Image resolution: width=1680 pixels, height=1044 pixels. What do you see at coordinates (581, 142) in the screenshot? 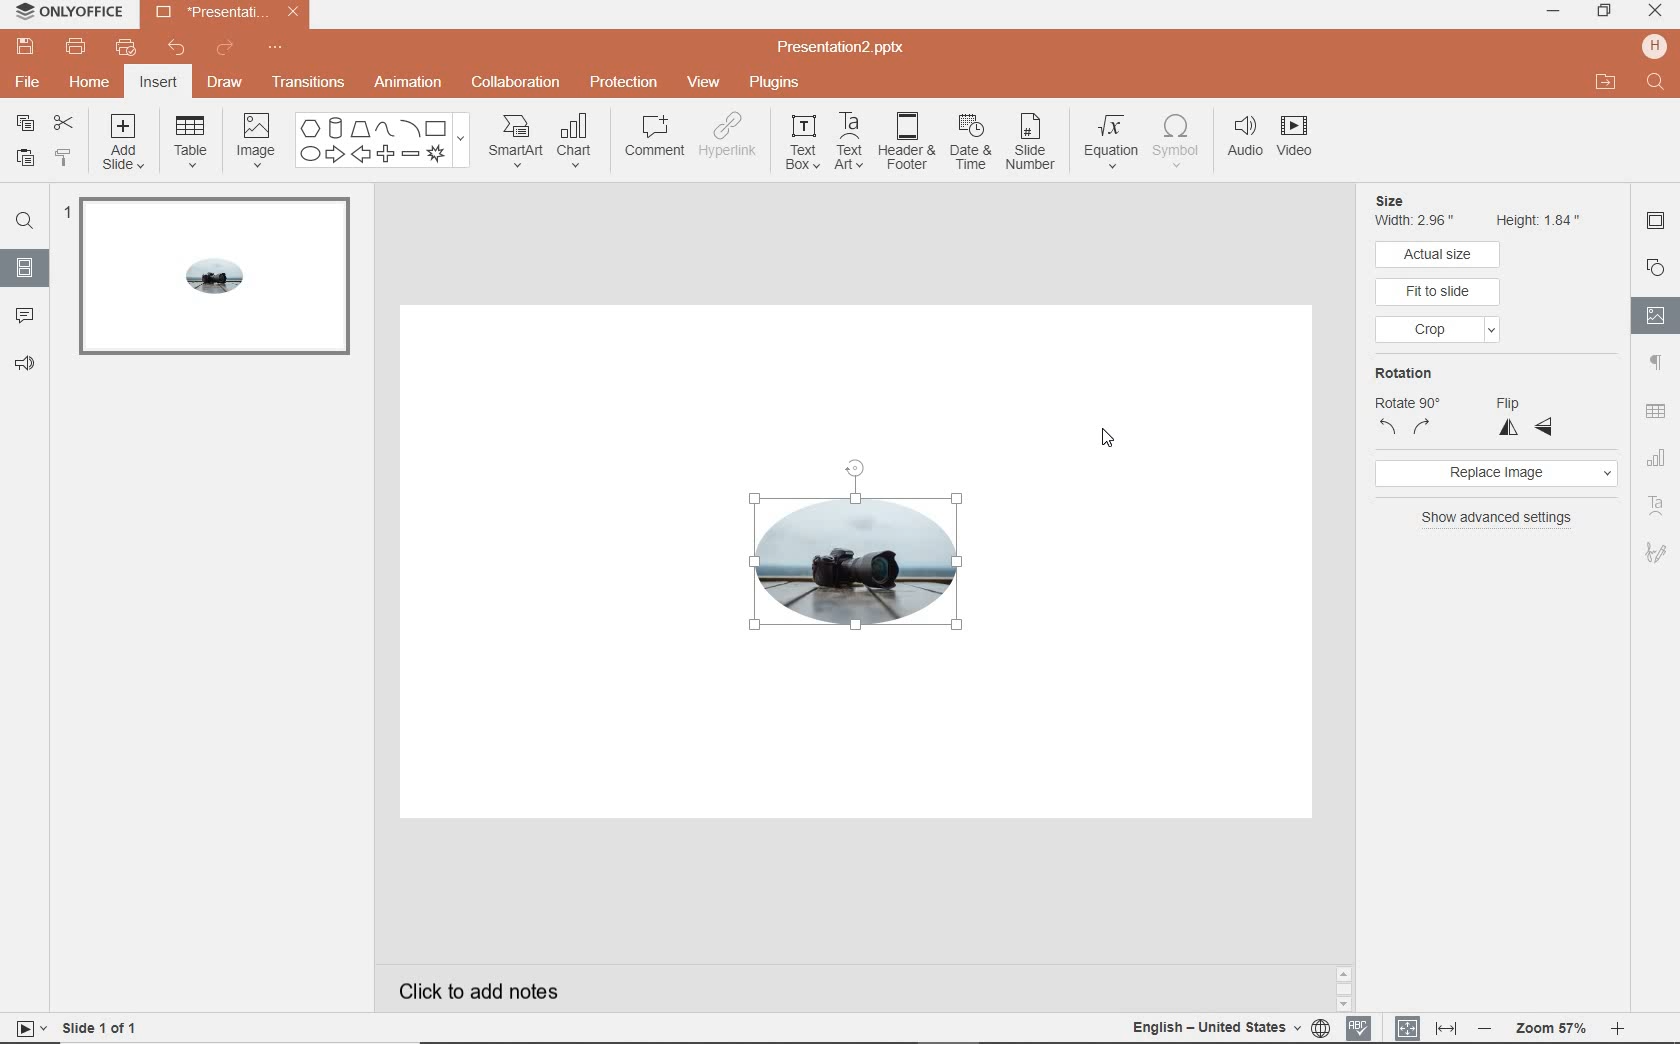
I see `chart` at bounding box center [581, 142].